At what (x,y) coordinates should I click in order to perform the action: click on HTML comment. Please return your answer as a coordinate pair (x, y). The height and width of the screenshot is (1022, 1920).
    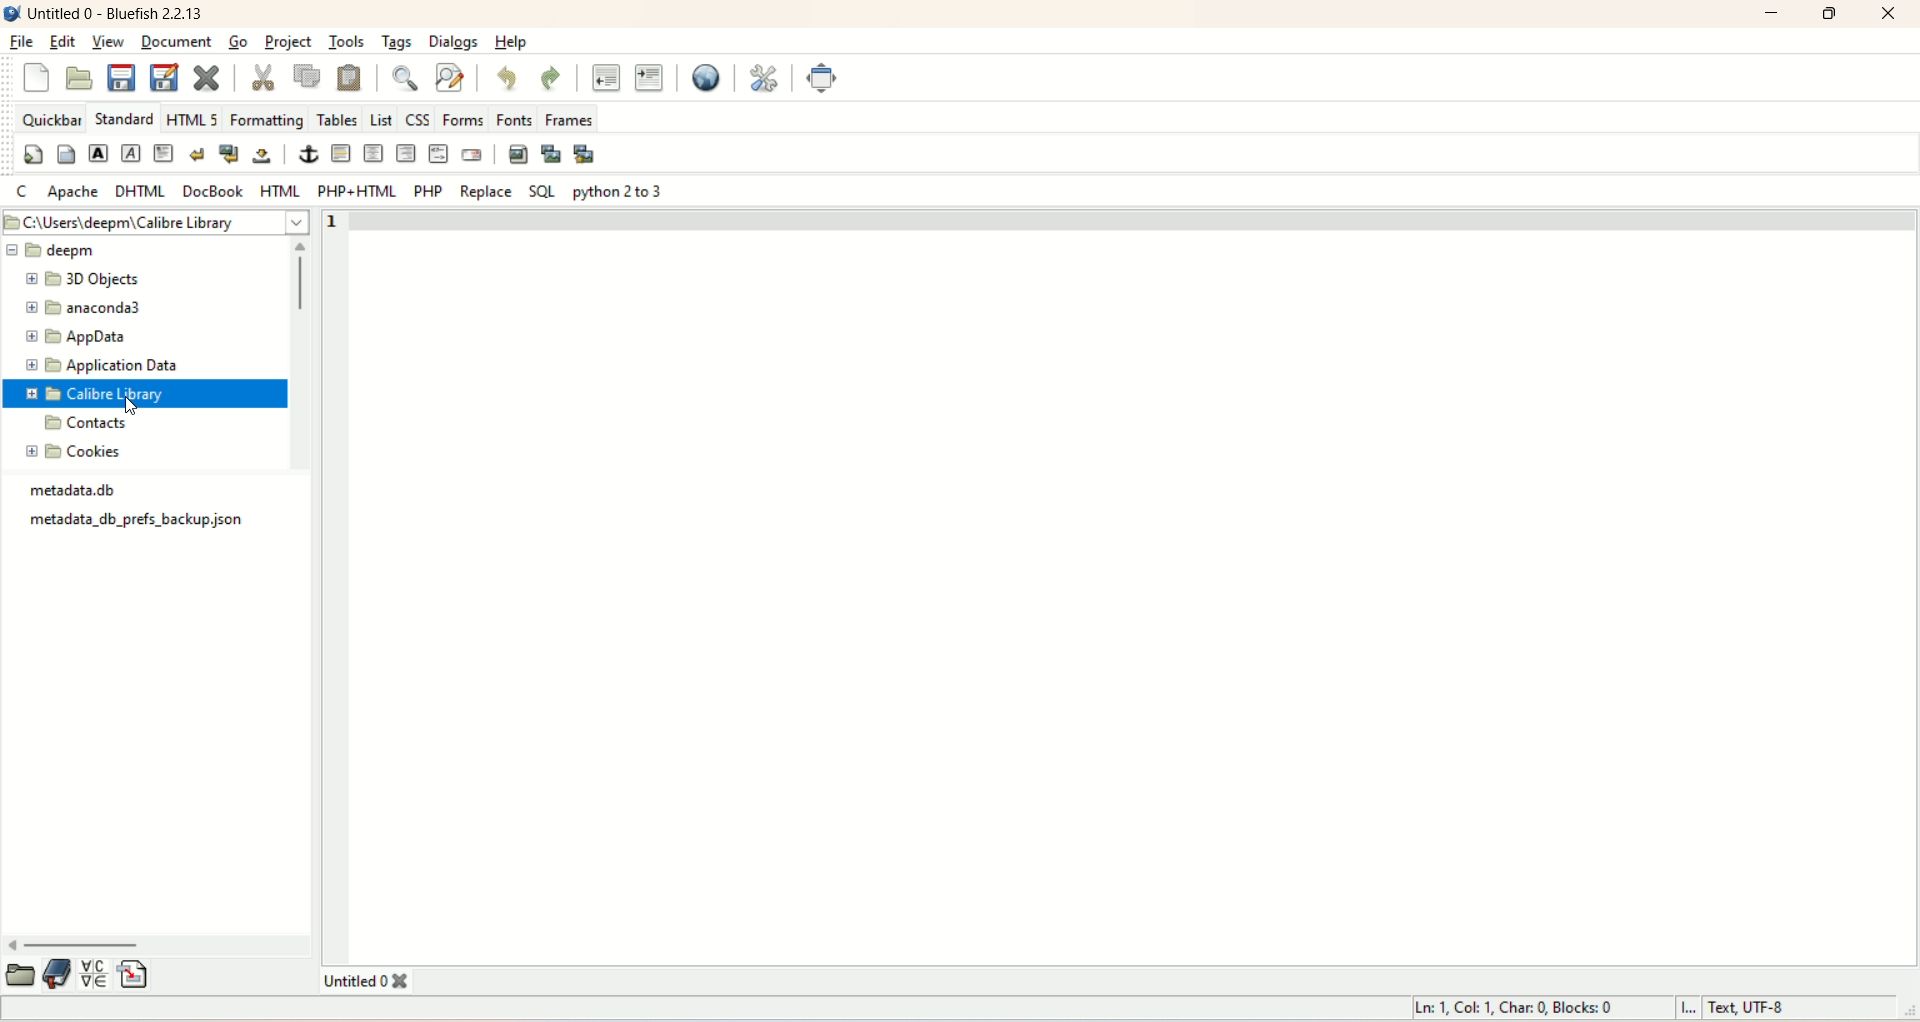
    Looking at the image, I should click on (438, 153).